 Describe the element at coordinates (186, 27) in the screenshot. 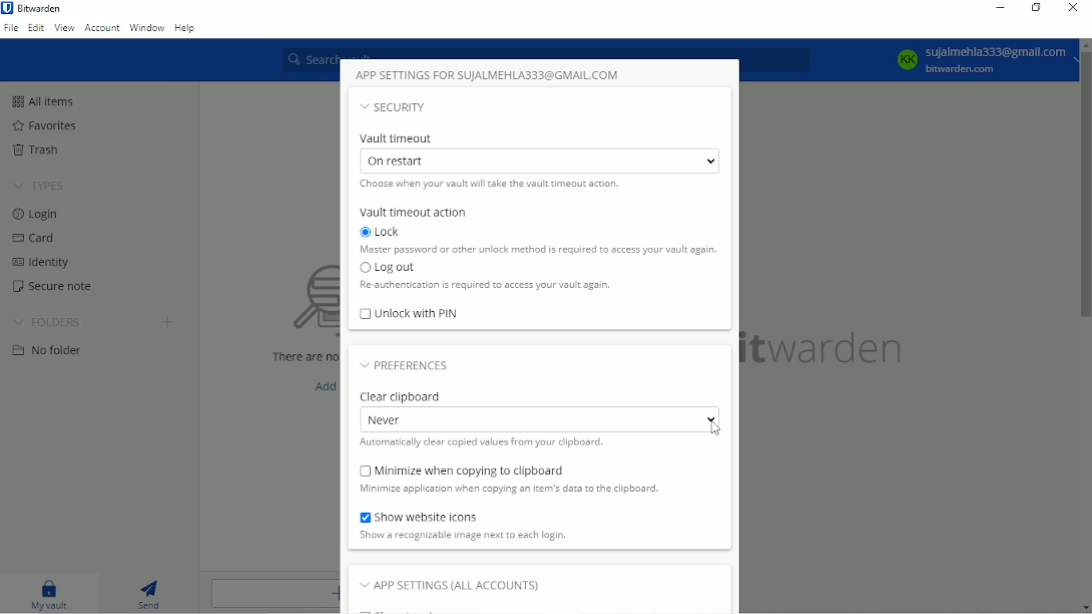

I see `Help` at that location.